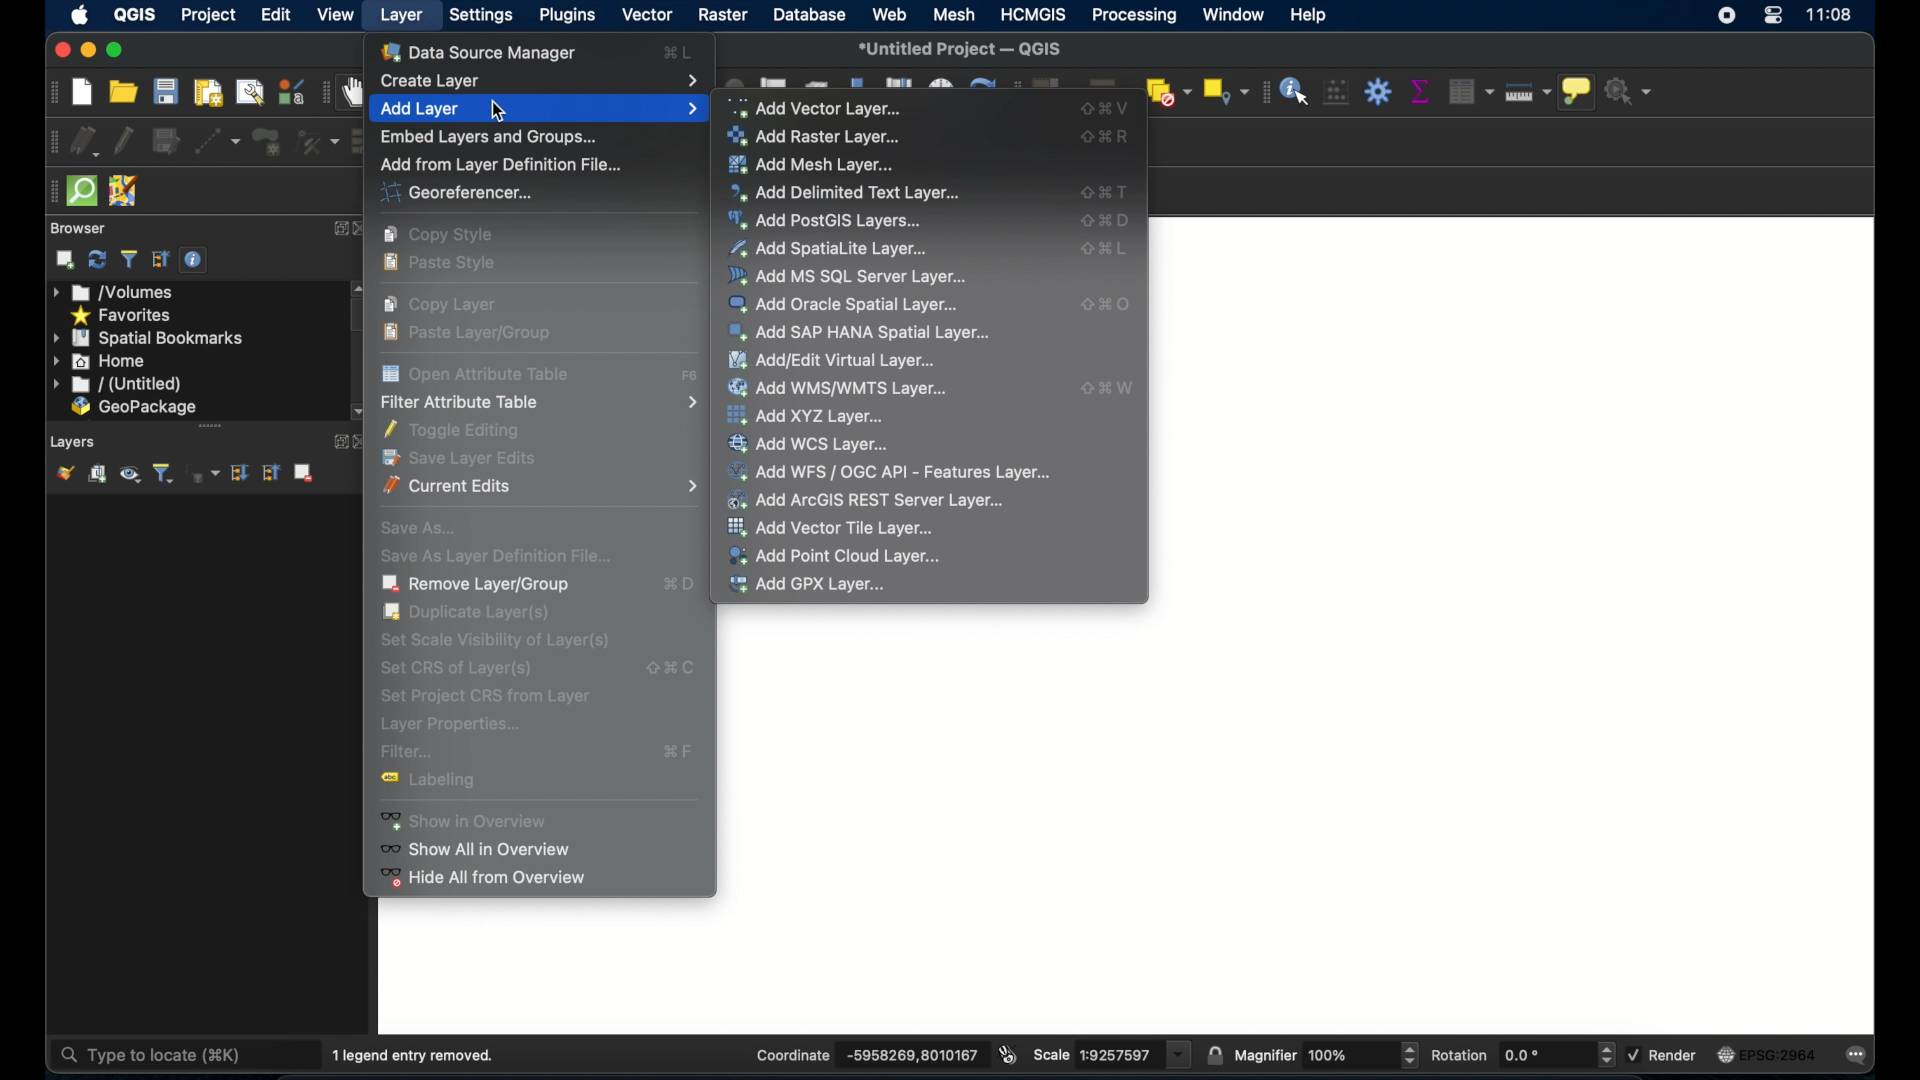 The image size is (1920, 1080). Describe the element at coordinates (890, 470) in the screenshot. I see `add wfs/ogc api -features layer` at that location.